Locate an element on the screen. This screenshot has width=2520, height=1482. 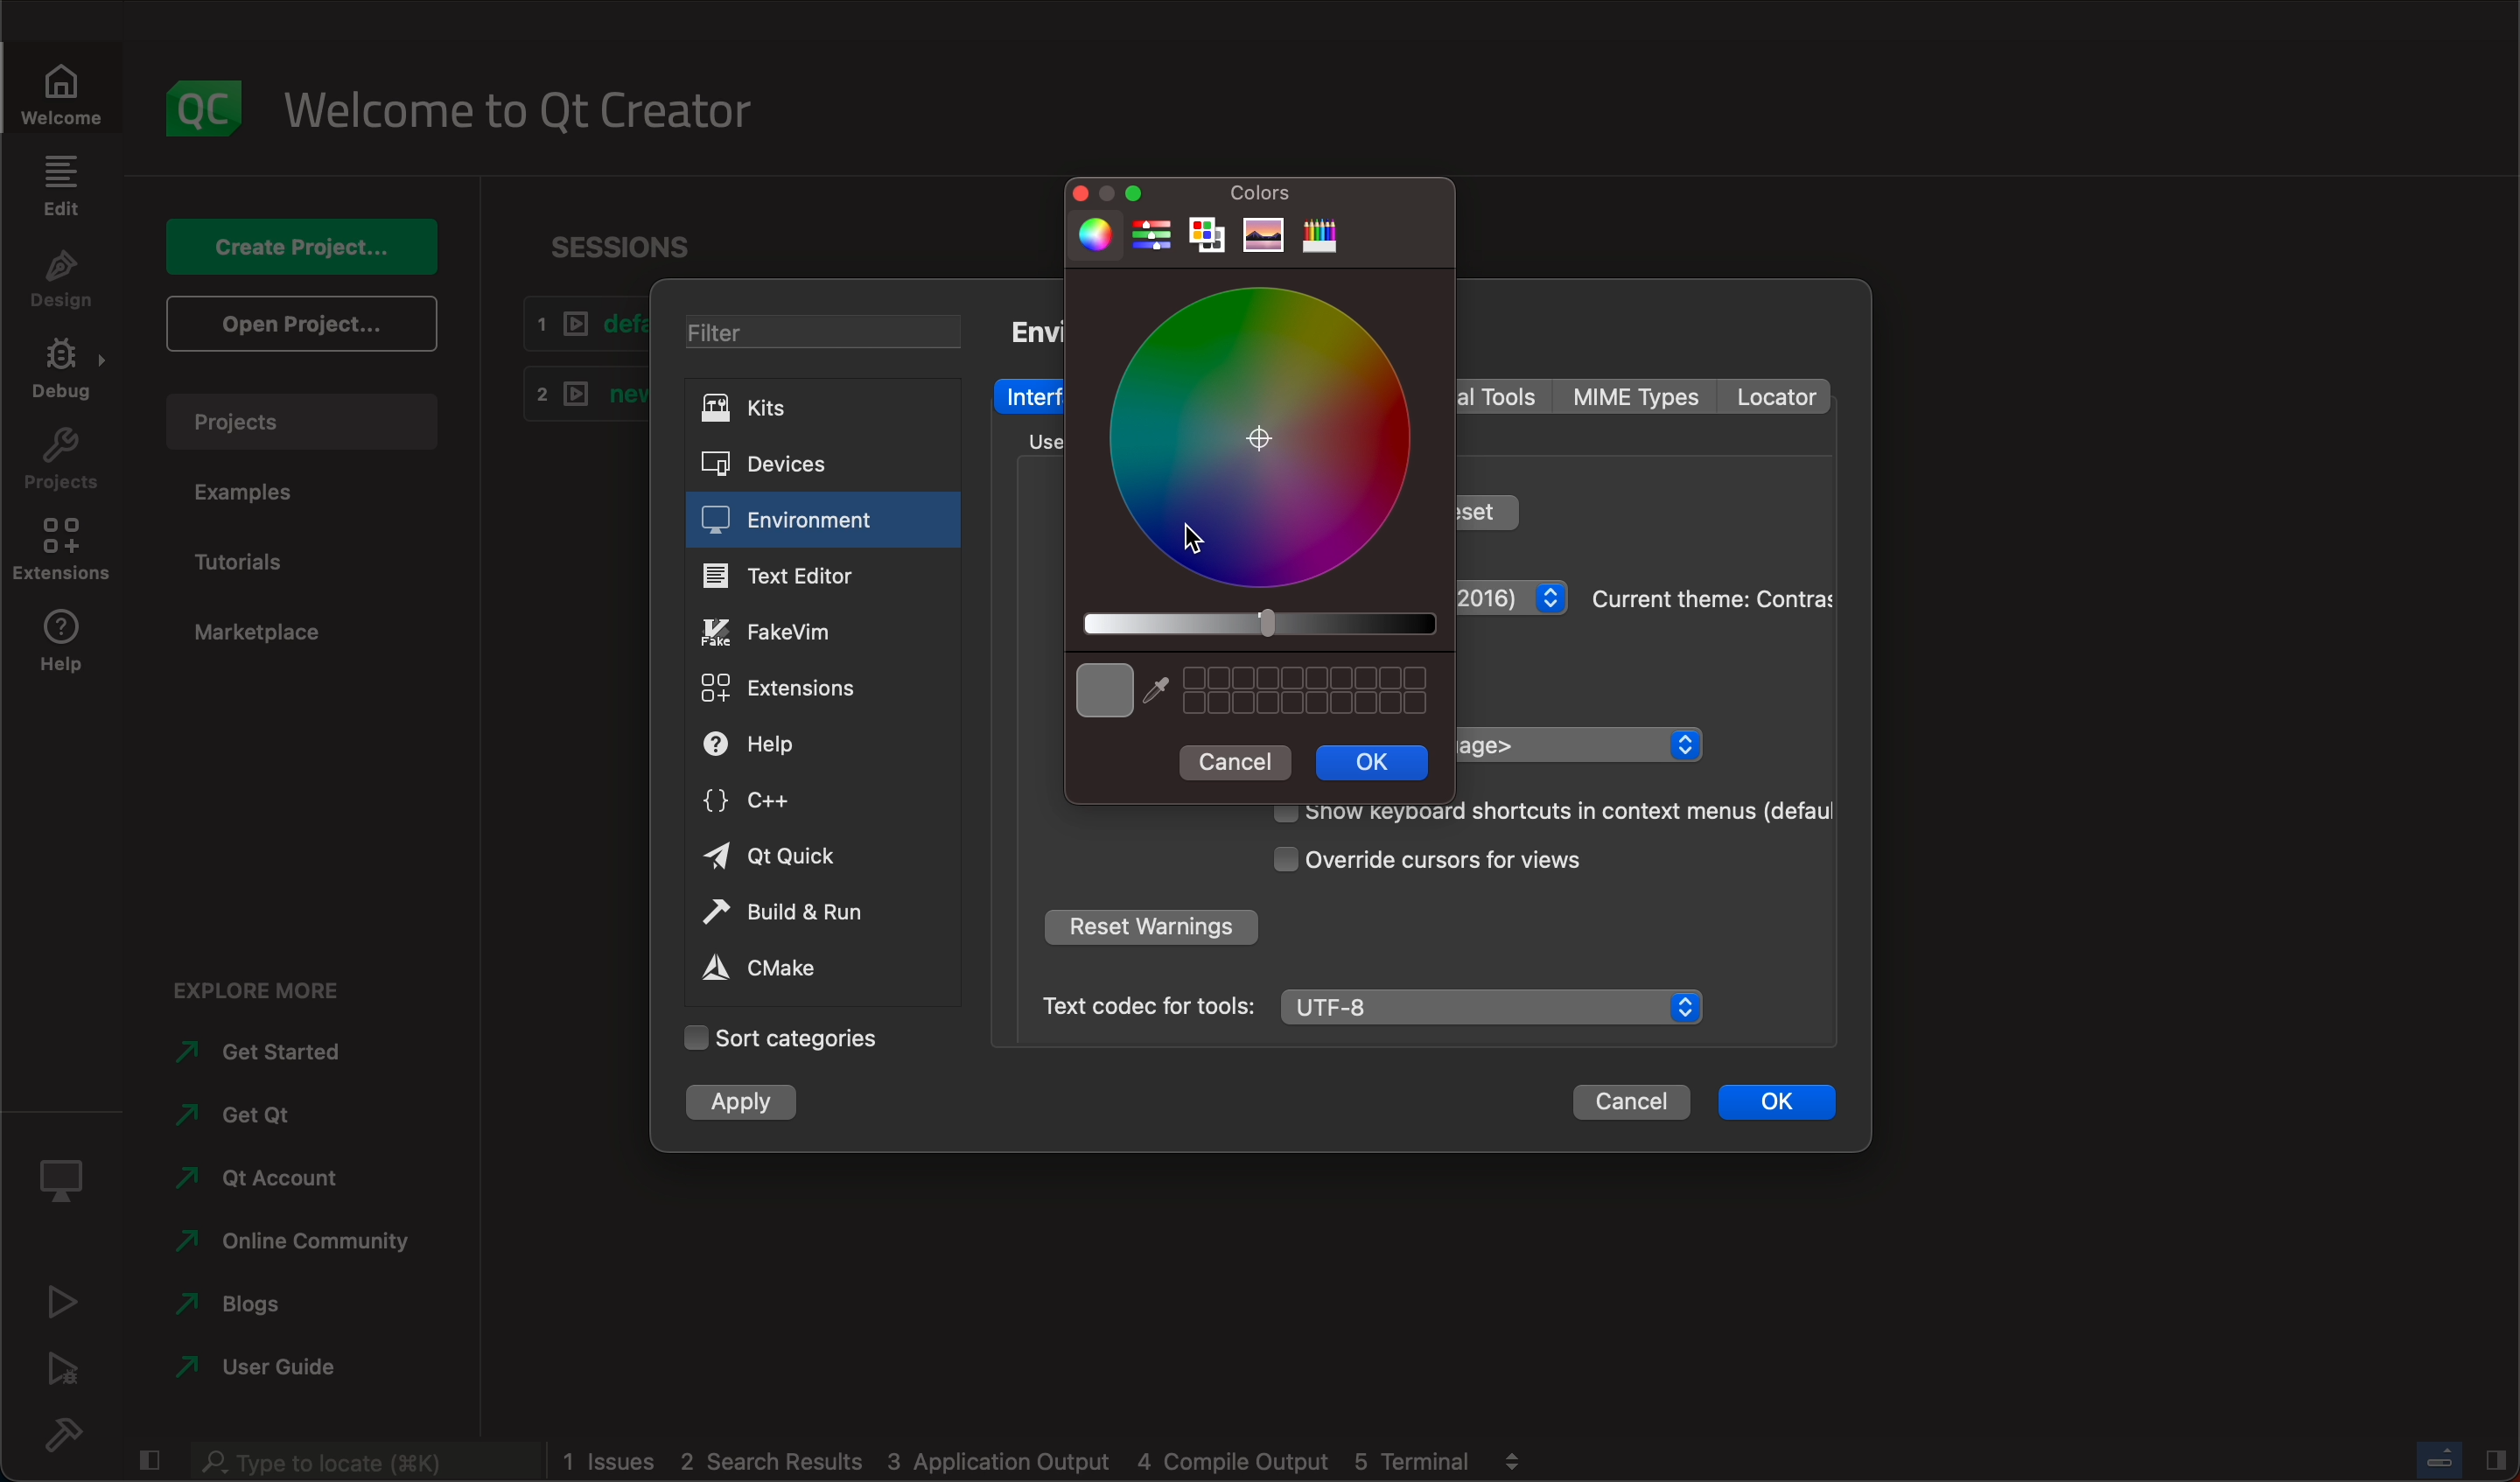
qt is located at coordinates (813, 858).